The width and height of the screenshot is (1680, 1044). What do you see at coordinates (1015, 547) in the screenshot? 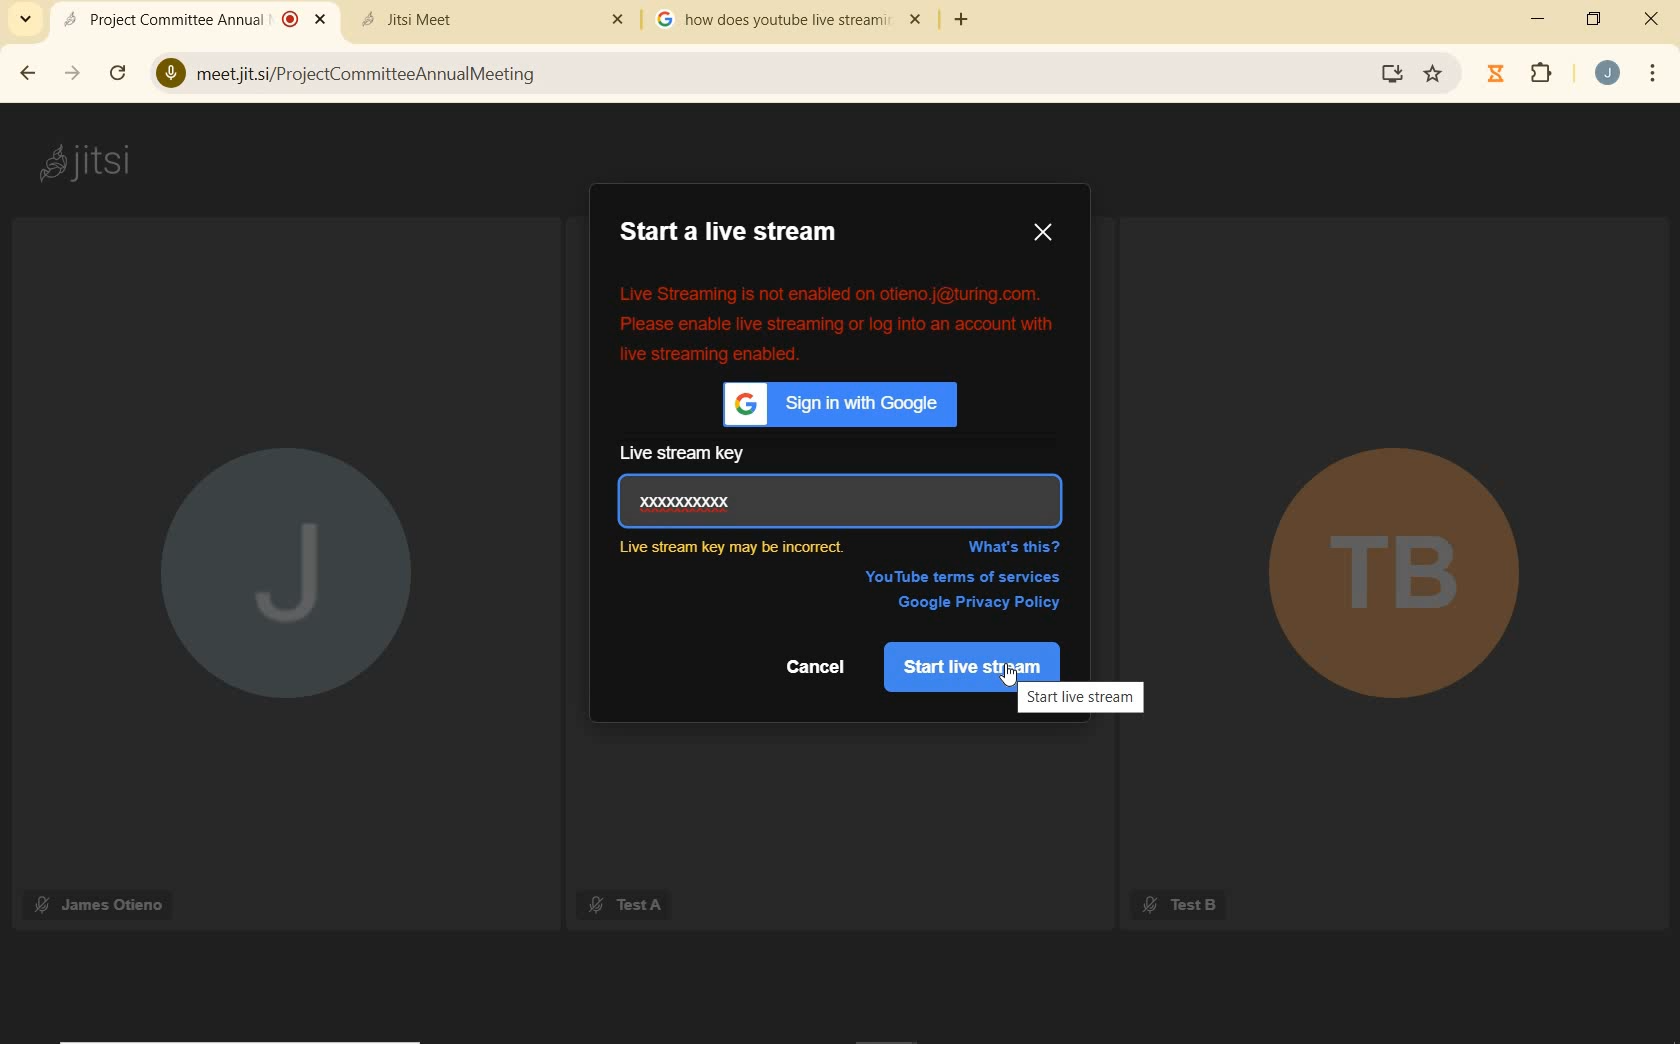
I see `WHAT'S THIS?` at bounding box center [1015, 547].